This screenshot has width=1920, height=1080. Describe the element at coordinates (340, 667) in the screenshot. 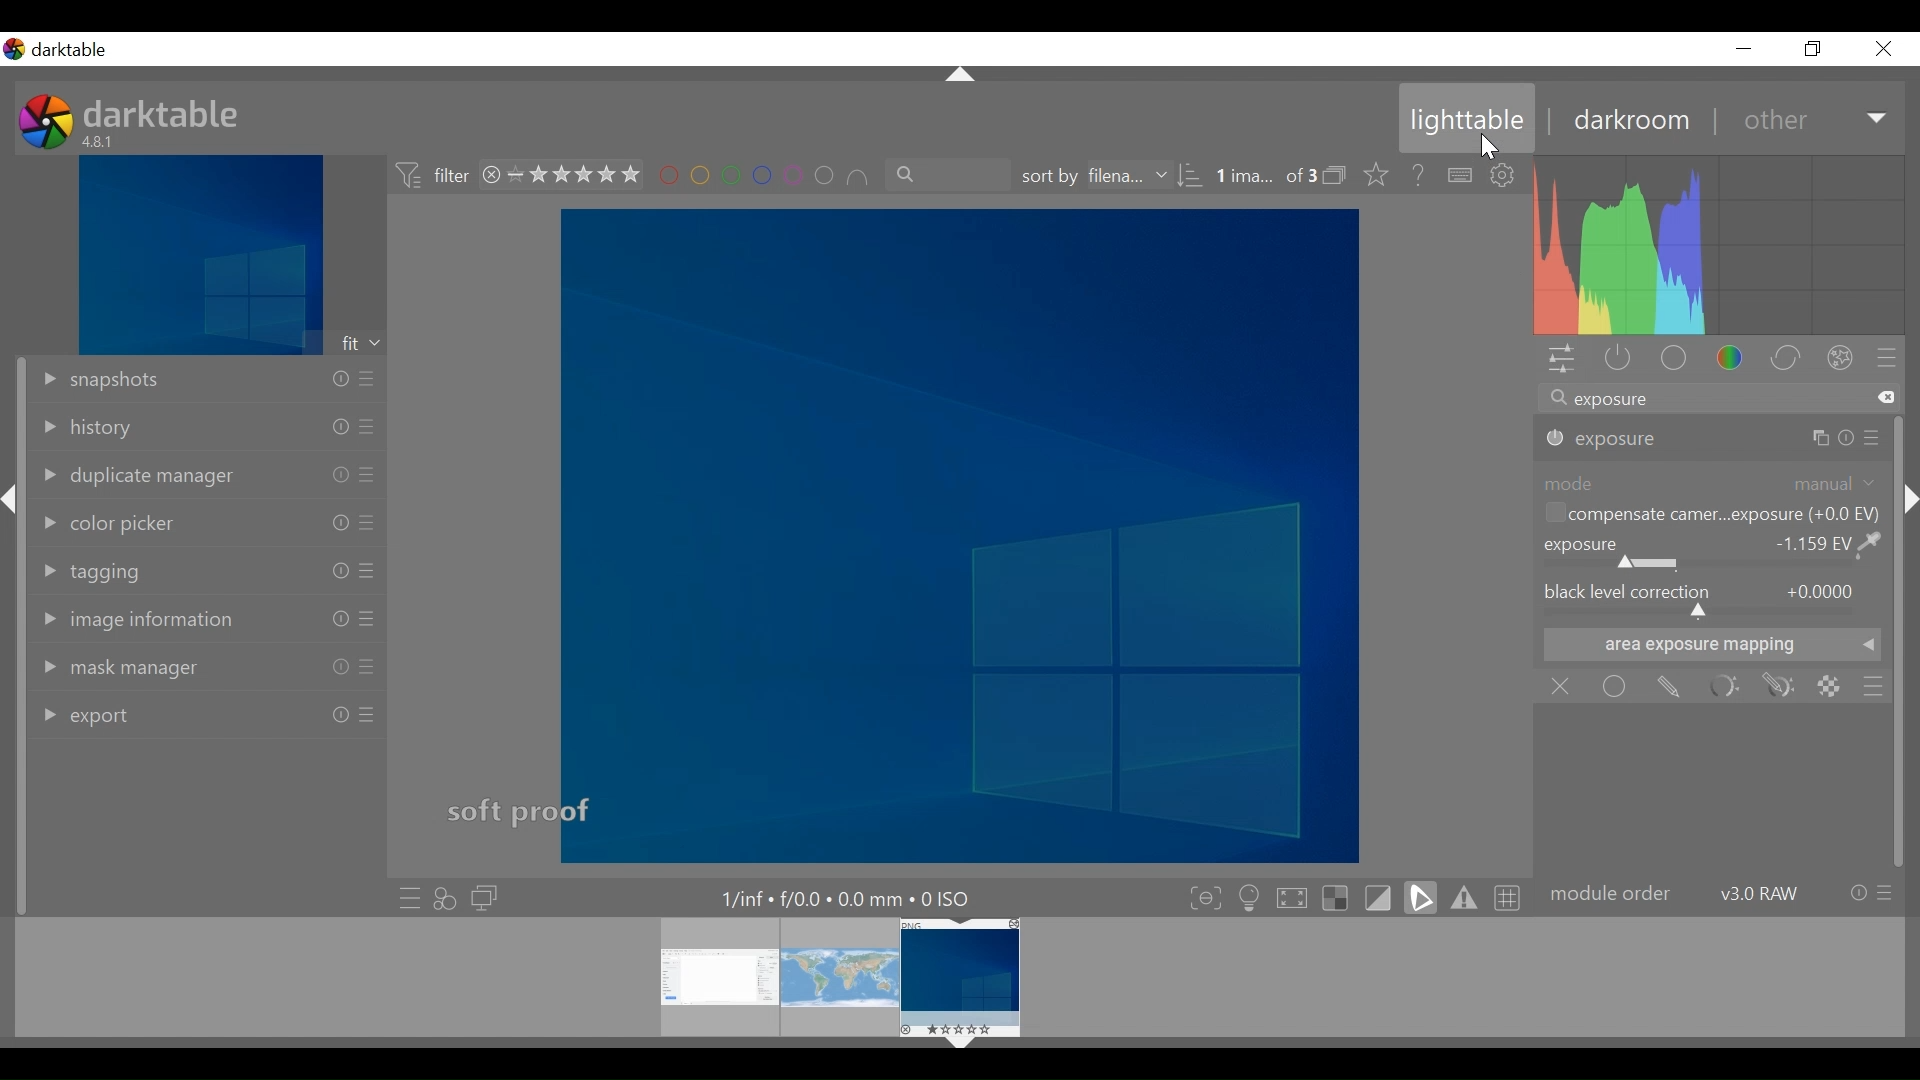

I see `info` at that location.